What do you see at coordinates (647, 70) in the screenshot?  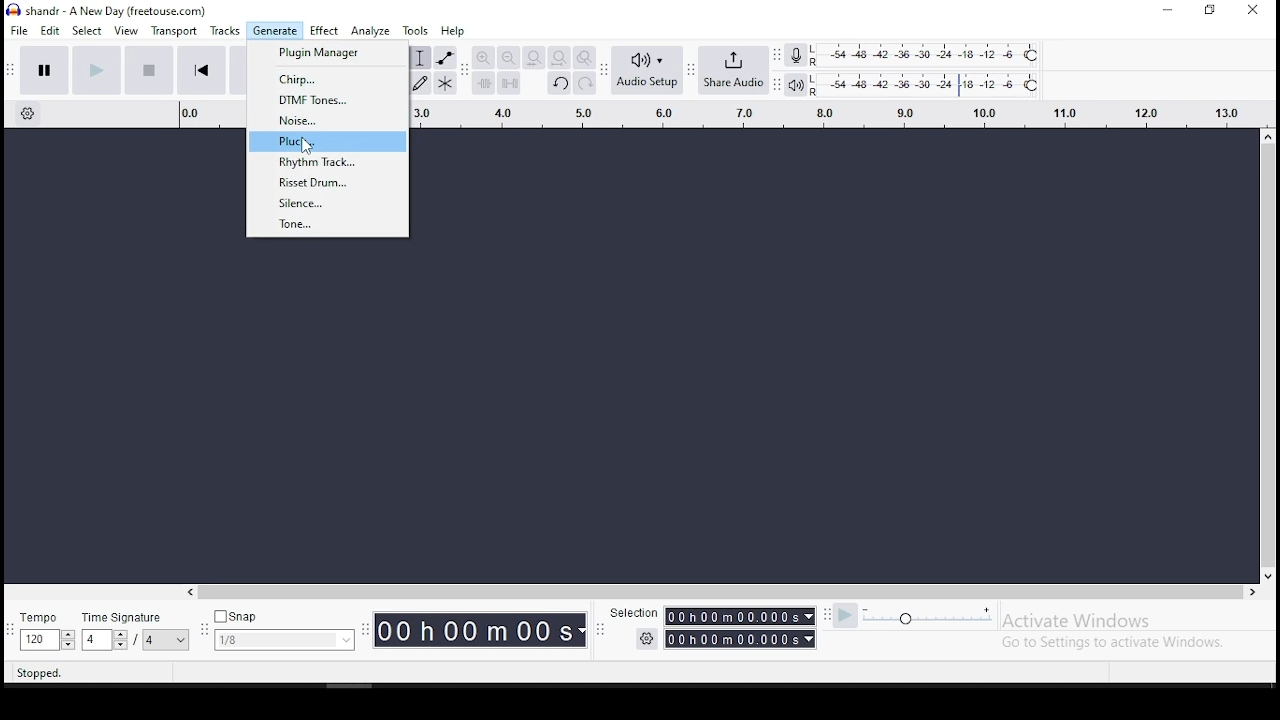 I see `audio setup` at bounding box center [647, 70].